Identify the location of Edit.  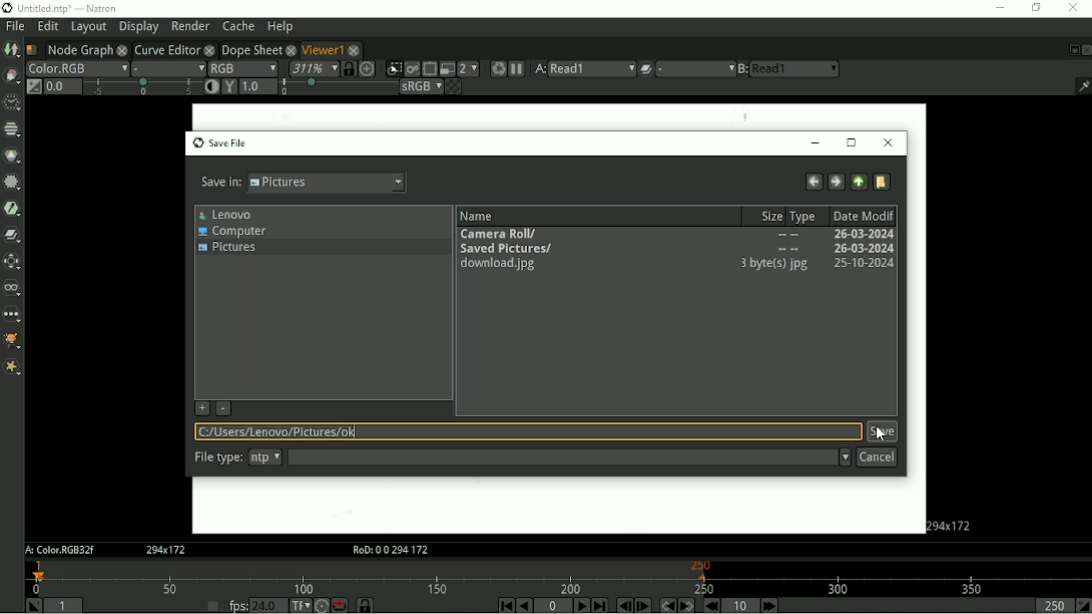
(46, 26).